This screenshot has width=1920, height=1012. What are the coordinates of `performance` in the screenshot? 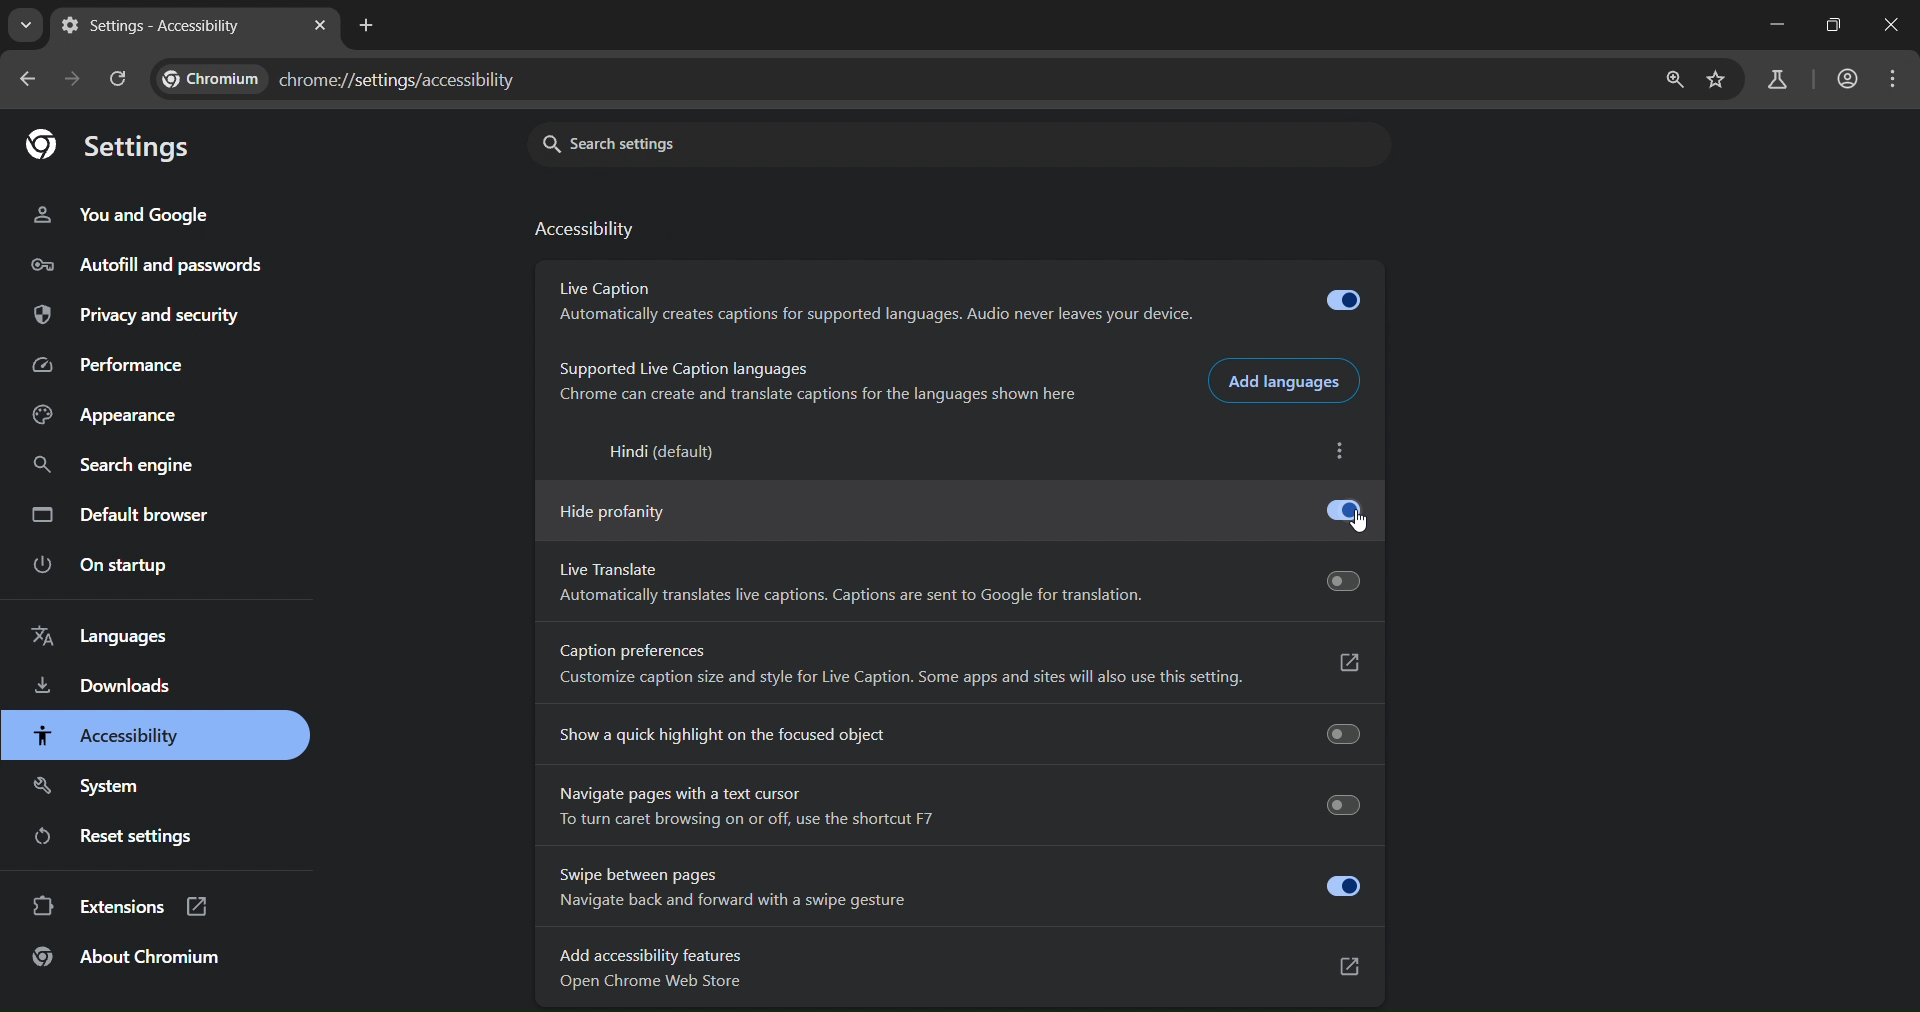 It's located at (116, 366).